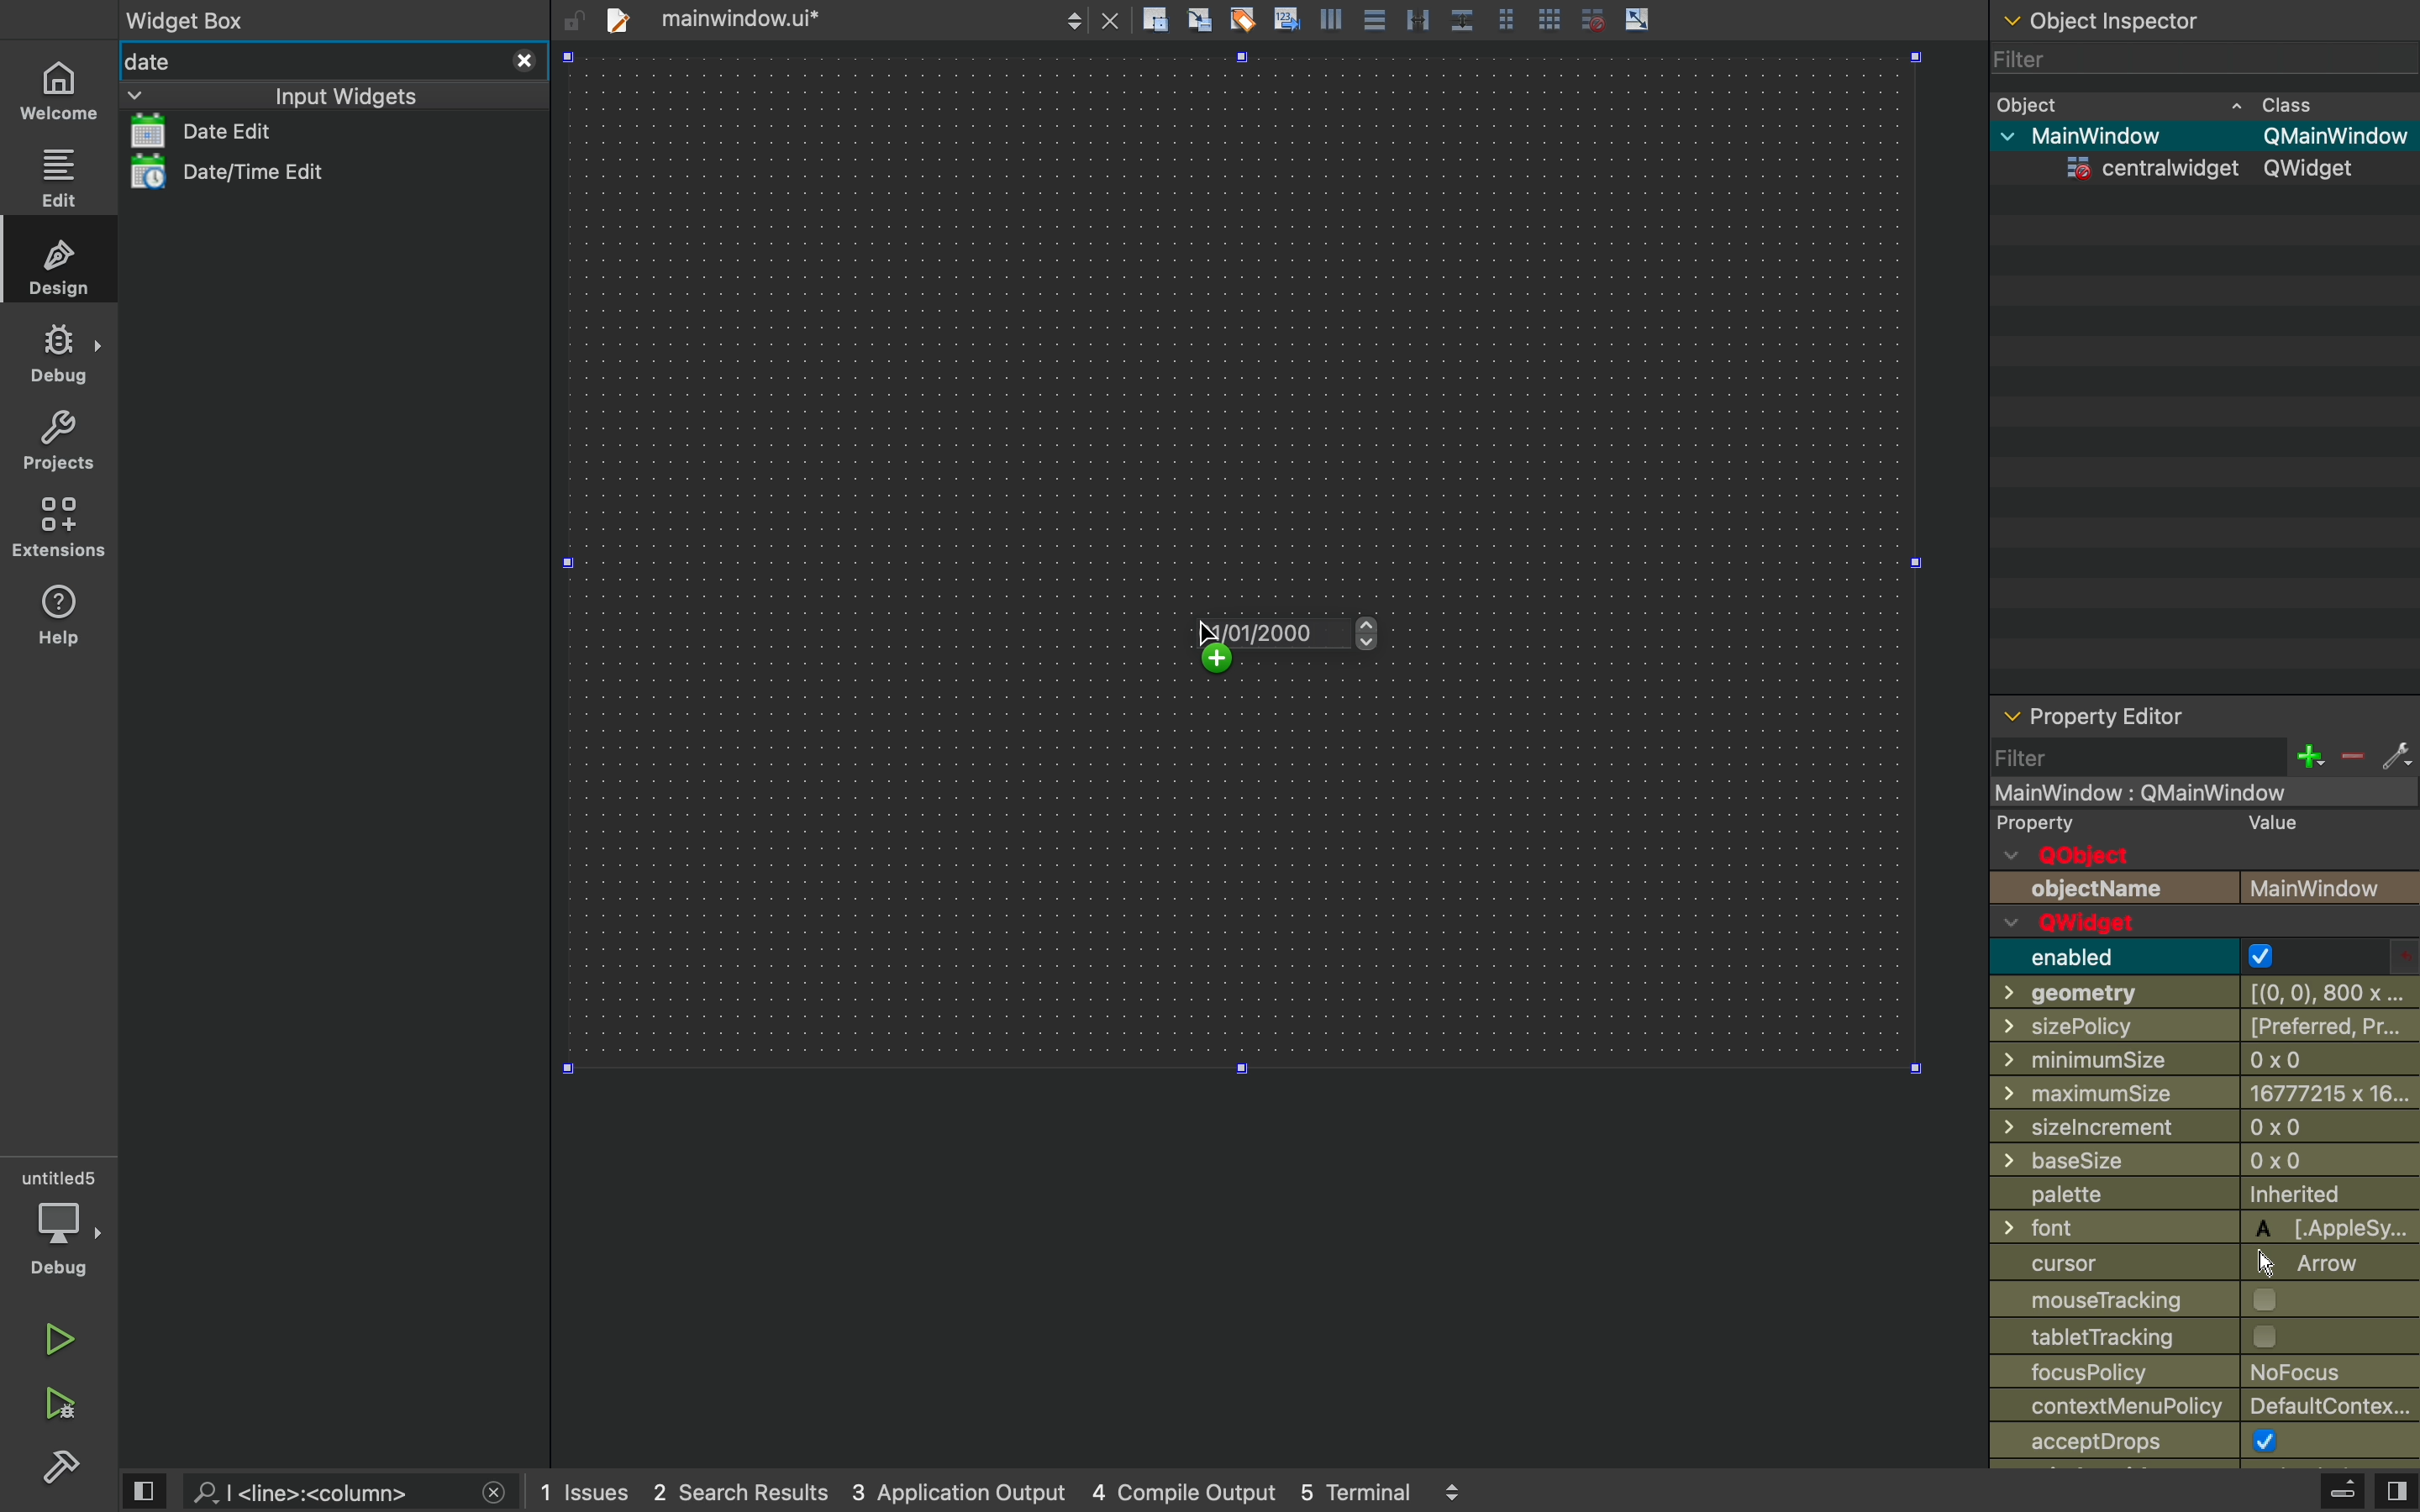 Image resolution: width=2420 pixels, height=1512 pixels. Describe the element at coordinates (1505, 17) in the screenshot. I see `grid view medium` at that location.